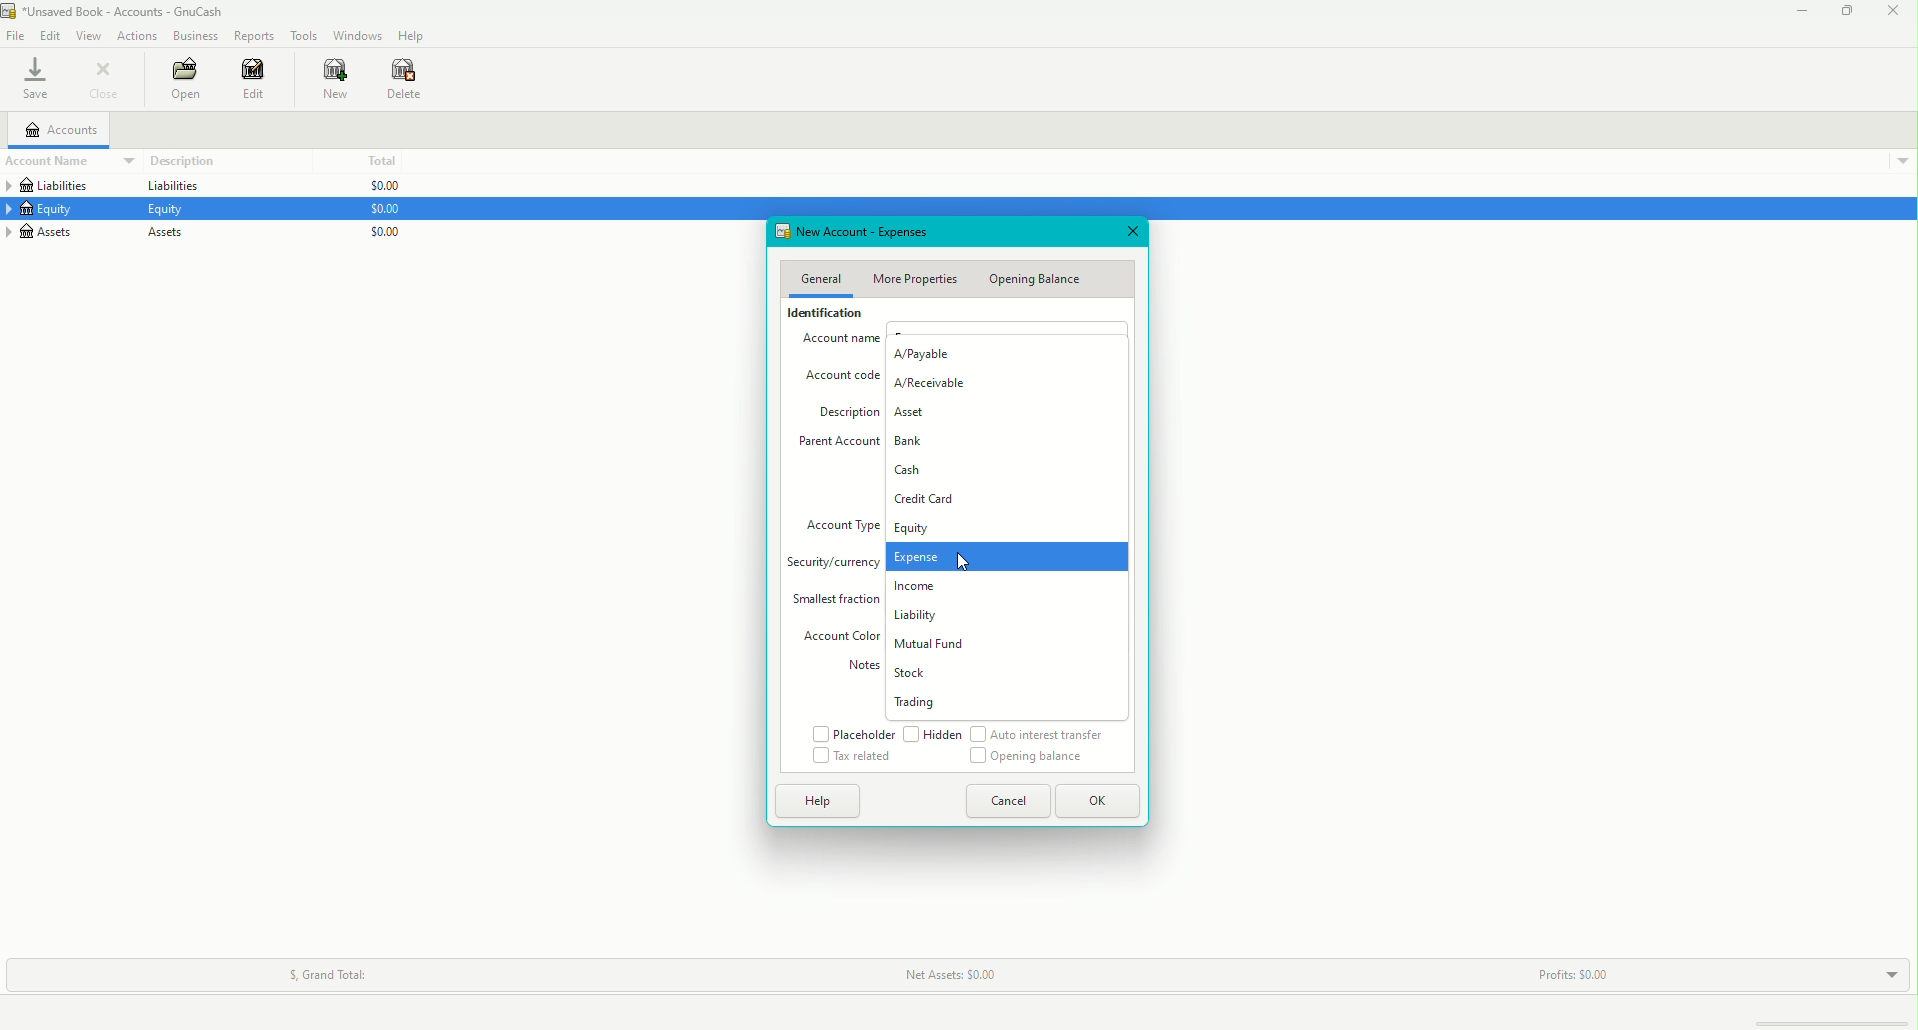 The image size is (1918, 1030). I want to click on Delete, so click(408, 79).